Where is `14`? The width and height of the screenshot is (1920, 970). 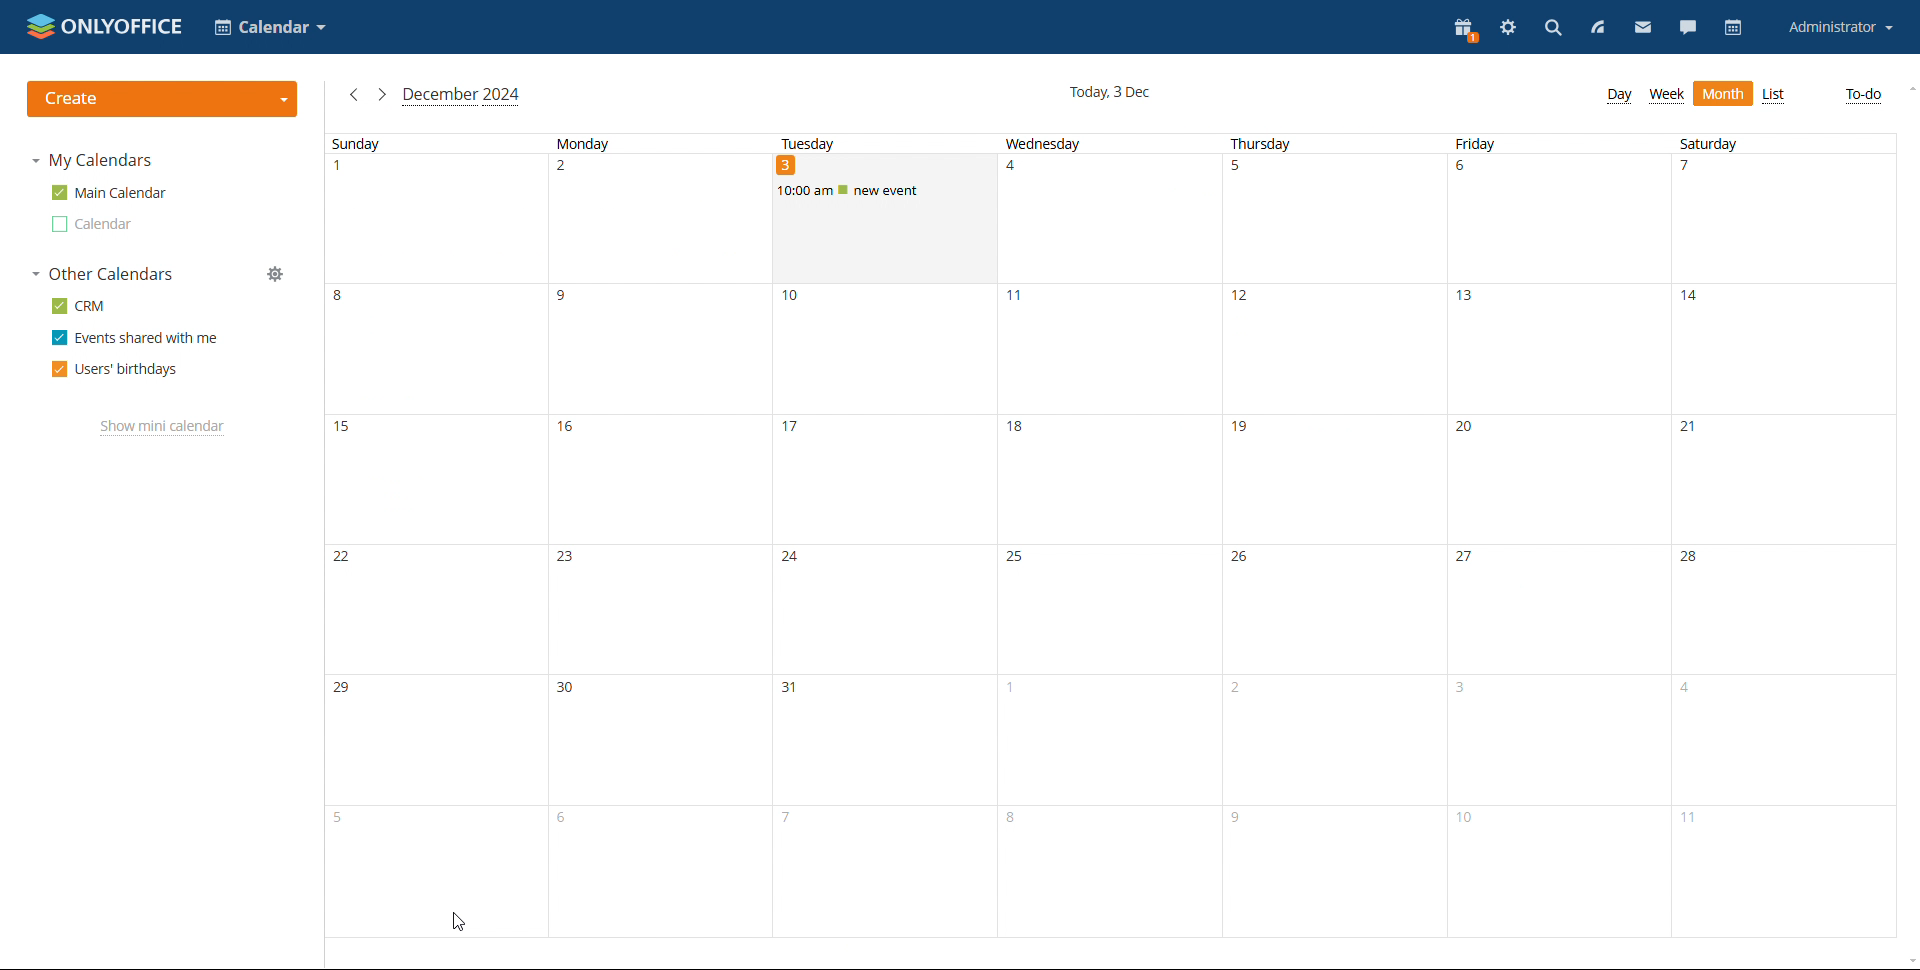
14 is located at coordinates (1787, 349).